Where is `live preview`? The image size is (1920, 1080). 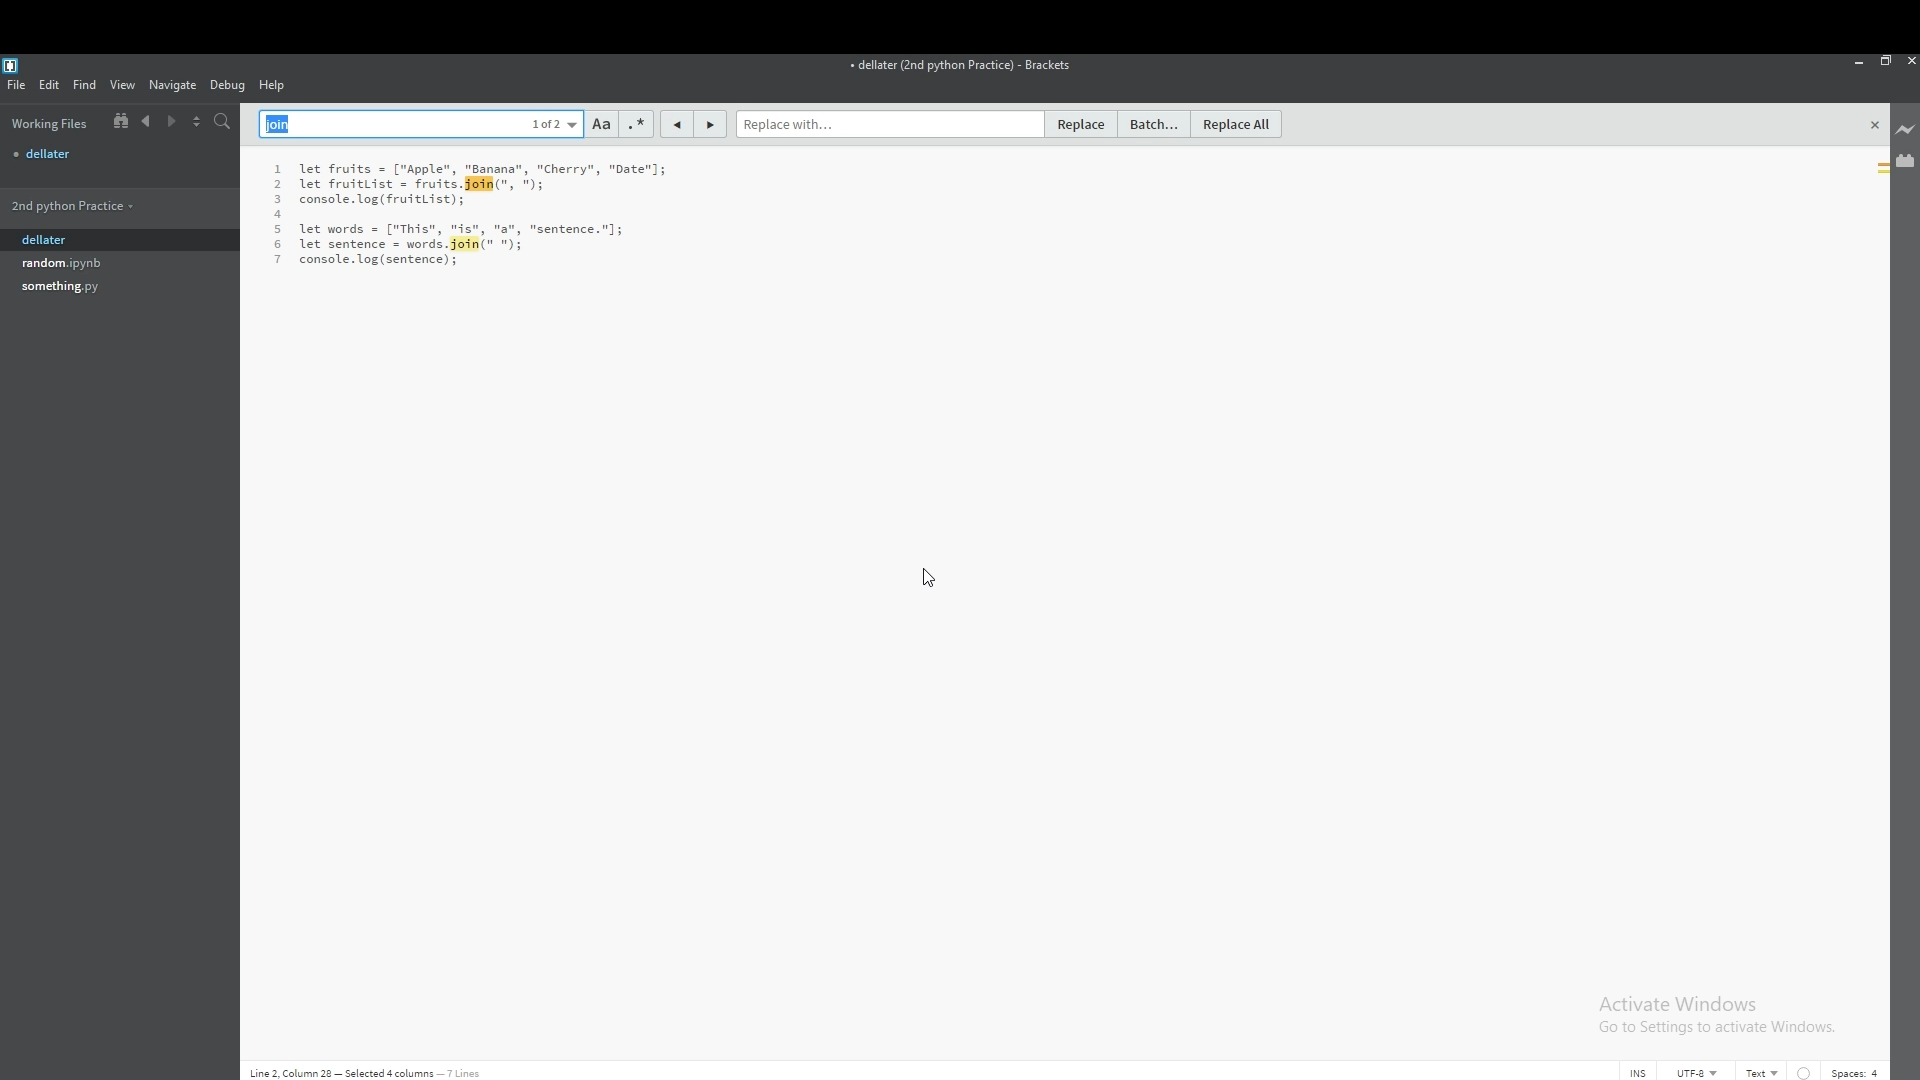 live preview is located at coordinates (1904, 131).